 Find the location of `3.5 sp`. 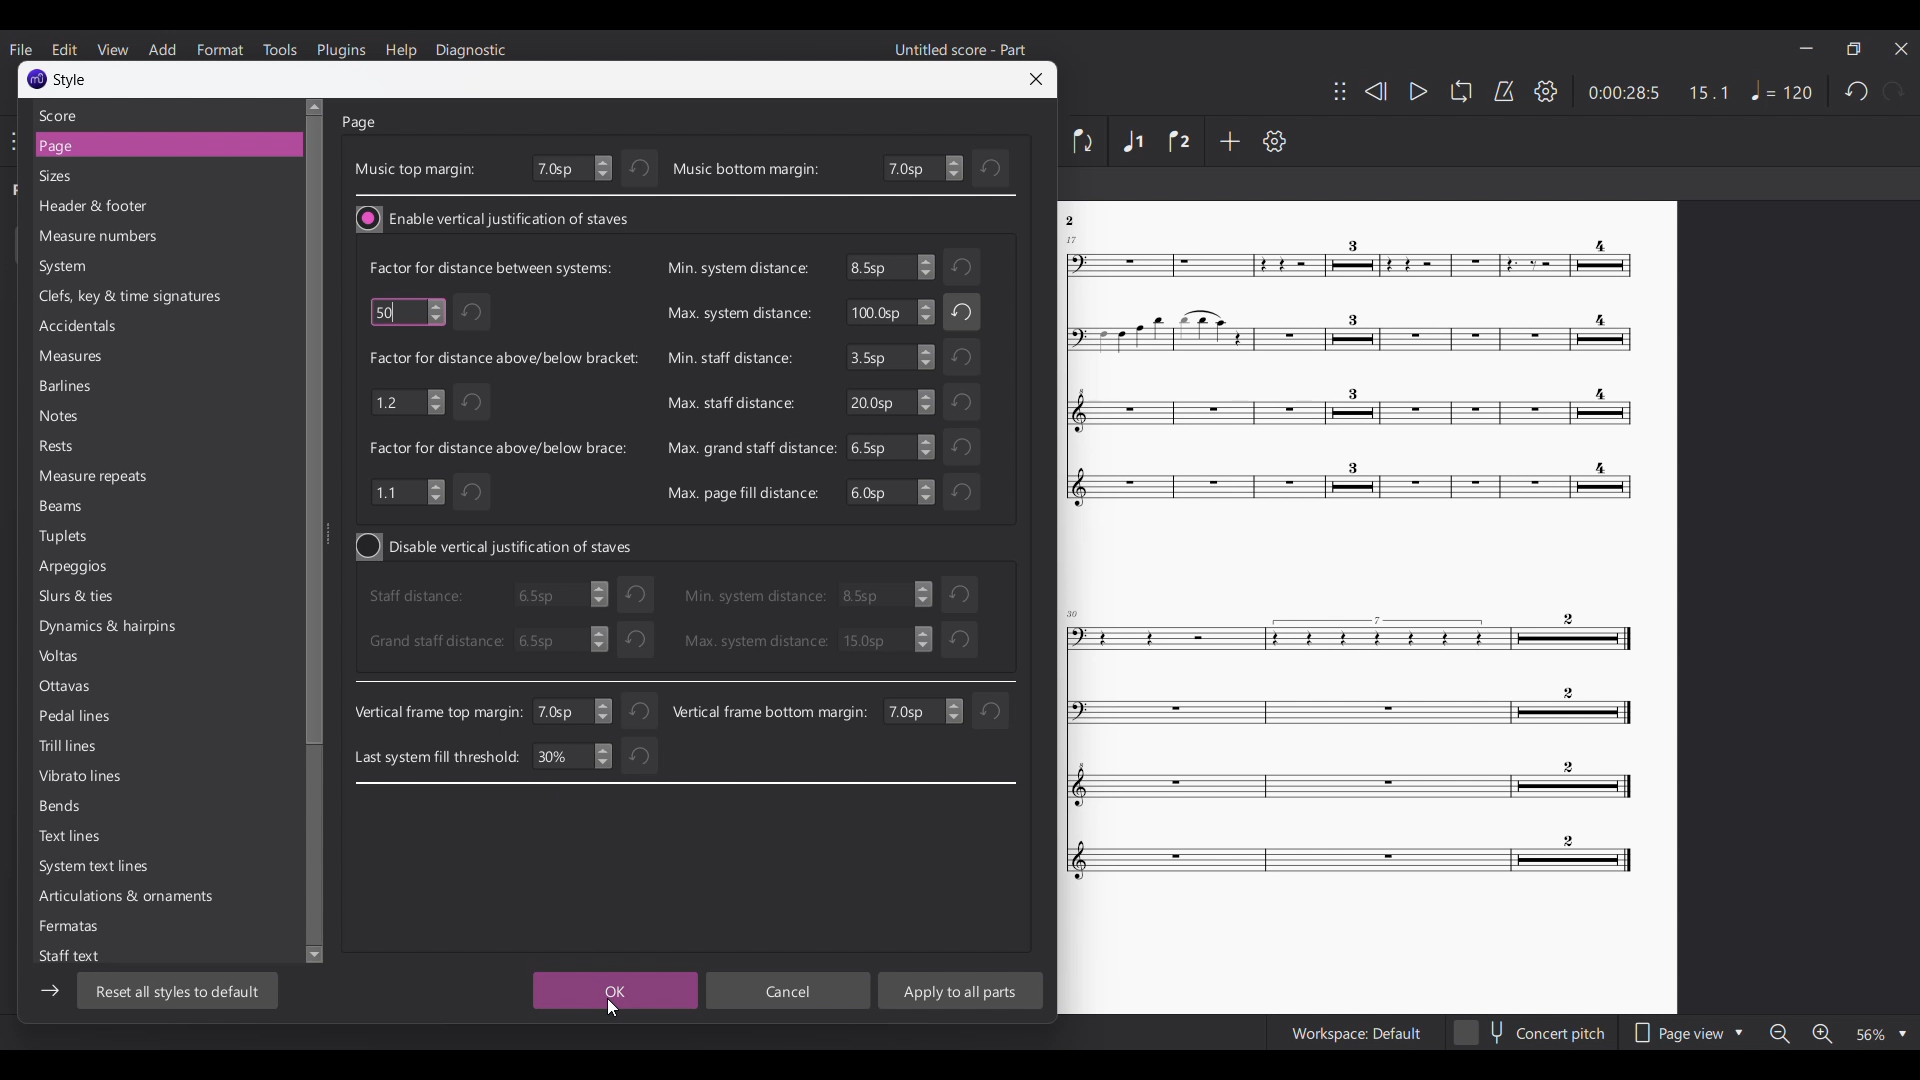

3.5 sp is located at coordinates (889, 596).